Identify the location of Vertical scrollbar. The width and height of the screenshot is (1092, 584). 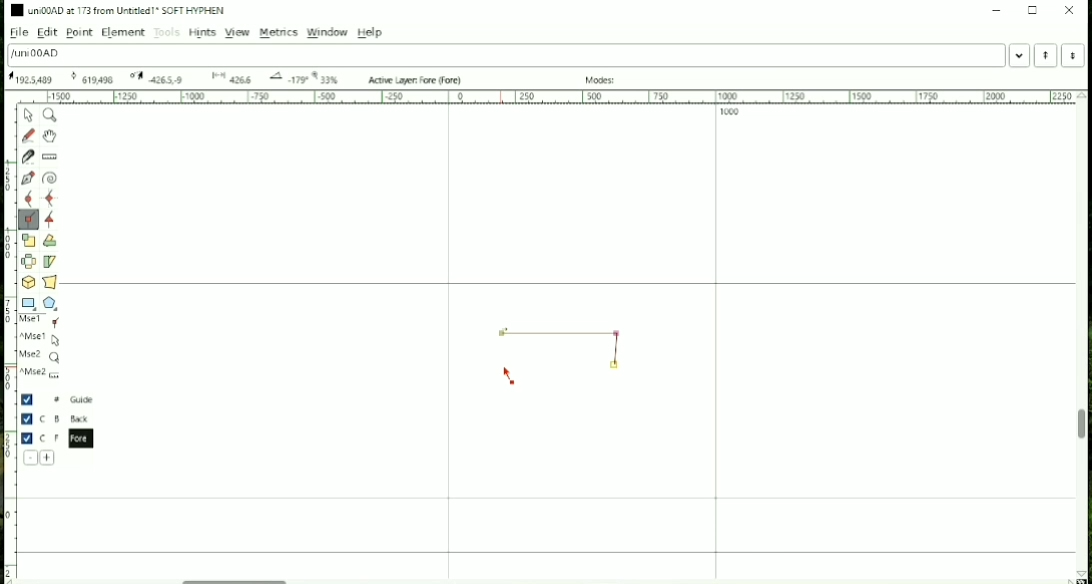
(1081, 427).